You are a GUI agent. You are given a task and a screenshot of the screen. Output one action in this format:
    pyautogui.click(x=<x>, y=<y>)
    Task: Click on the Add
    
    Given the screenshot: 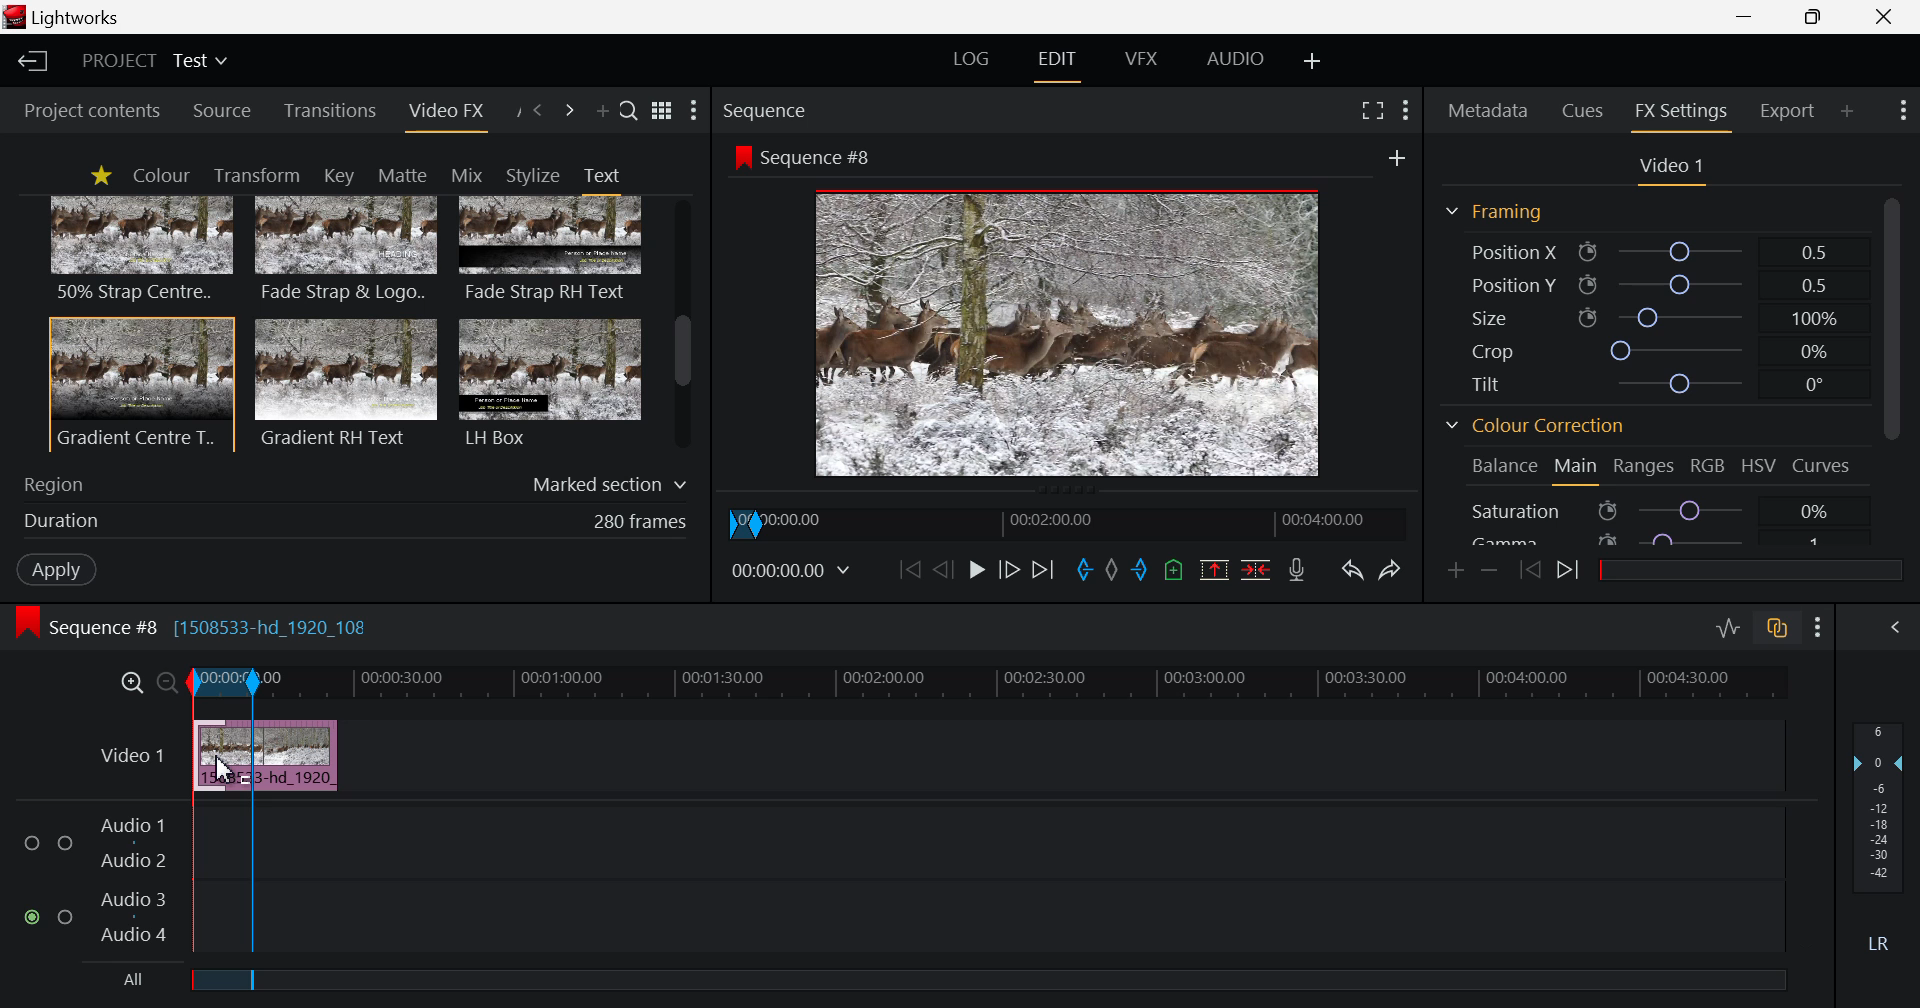 What is the action you would take?
    pyautogui.click(x=1390, y=156)
    